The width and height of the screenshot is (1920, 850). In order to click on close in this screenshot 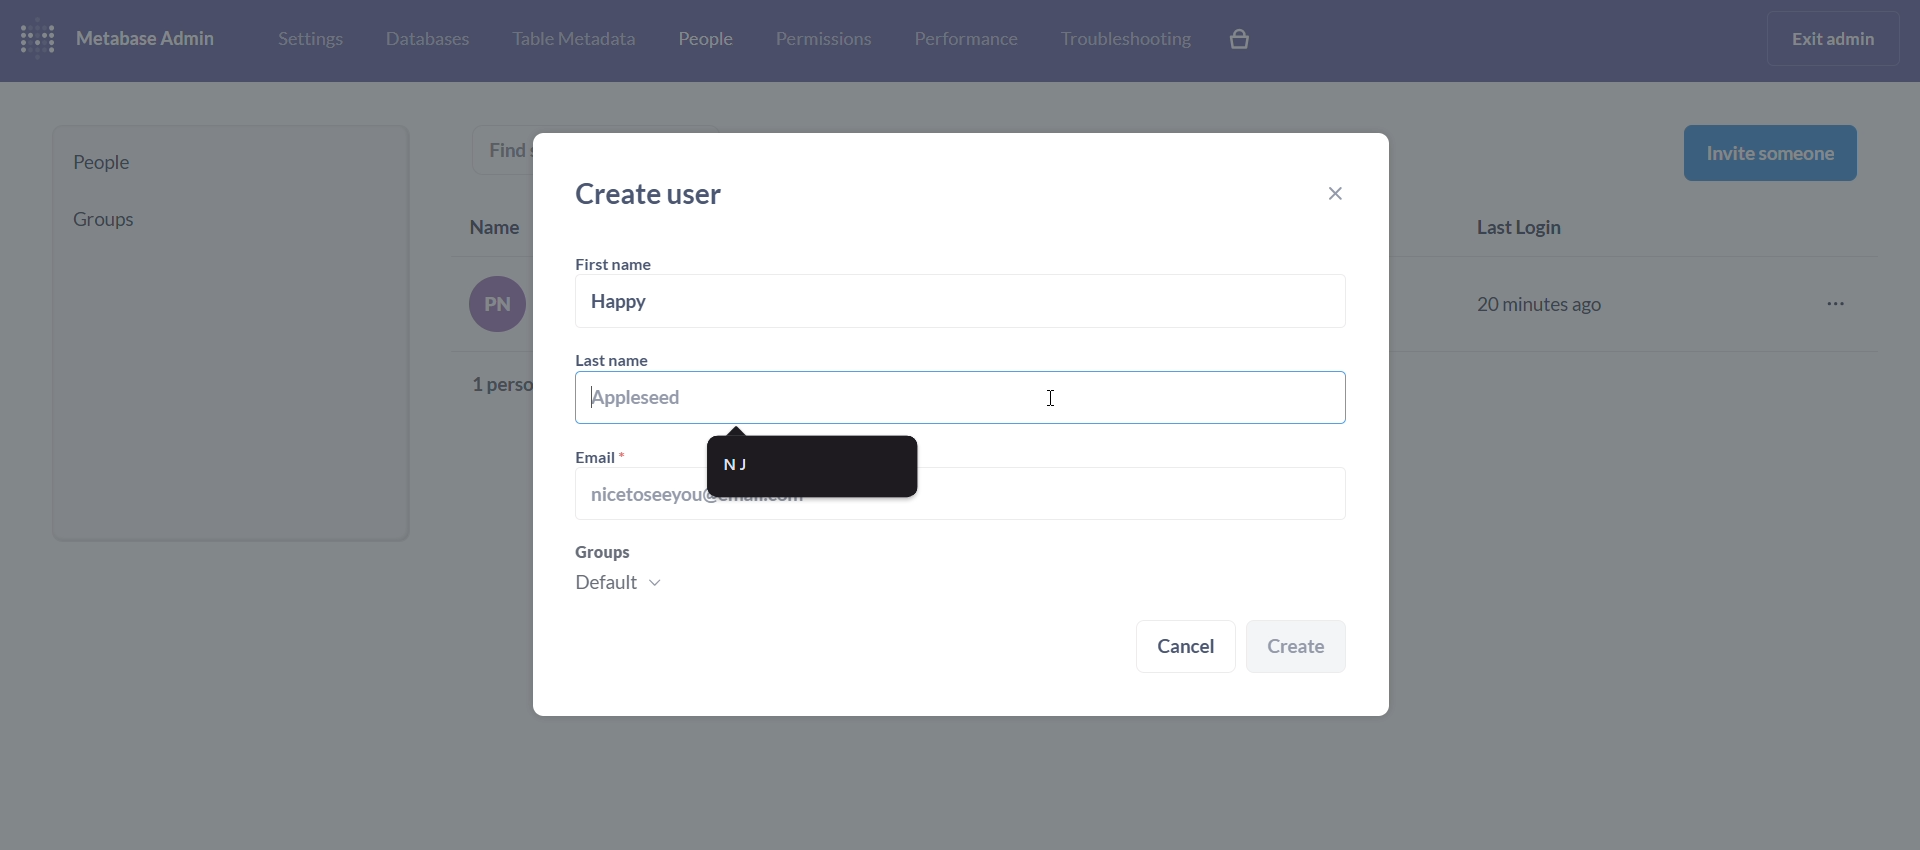, I will do `click(1344, 196)`.